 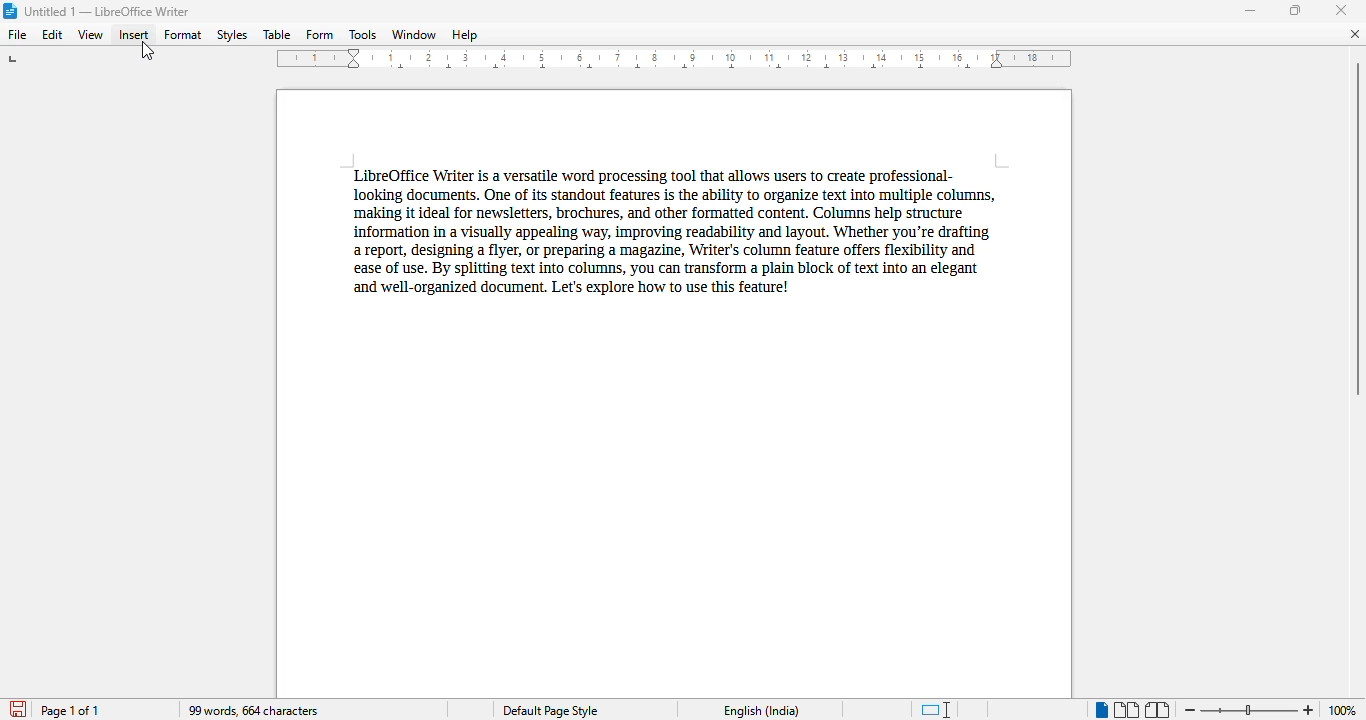 I want to click on single-page view, so click(x=1101, y=710).